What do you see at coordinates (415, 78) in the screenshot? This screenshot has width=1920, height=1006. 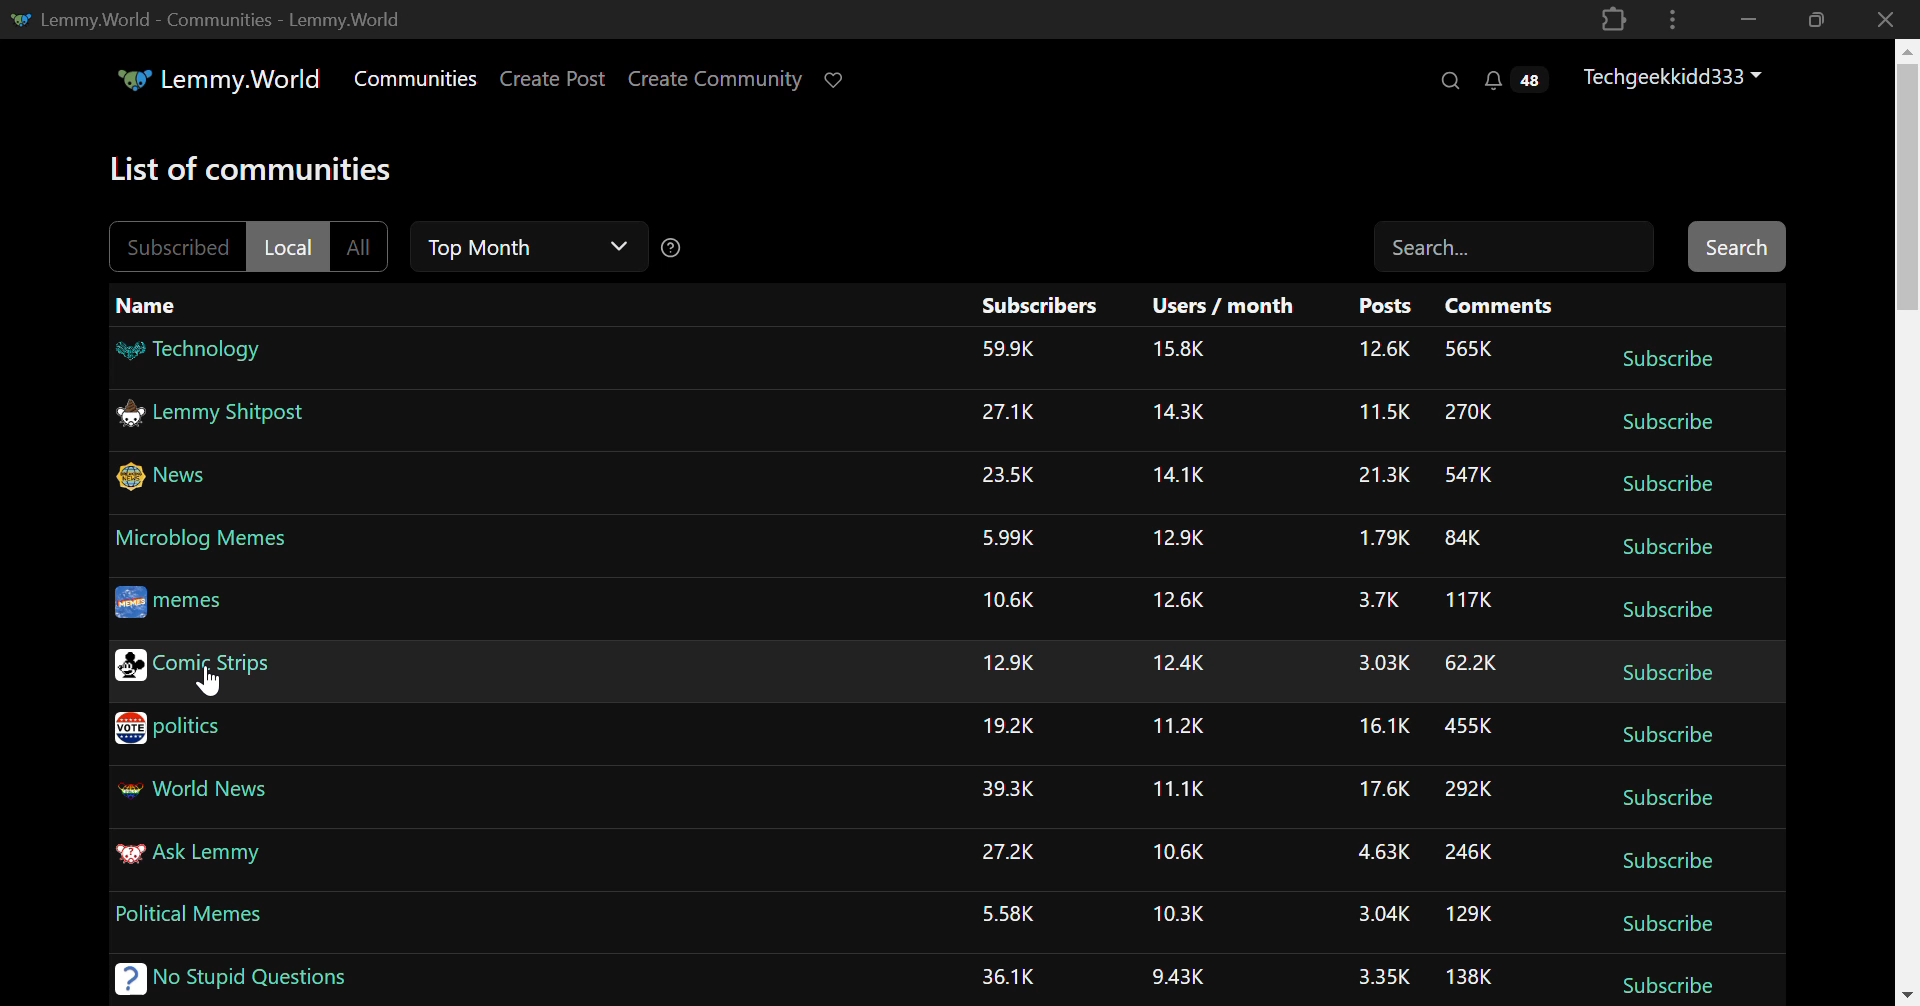 I see `Communities` at bounding box center [415, 78].